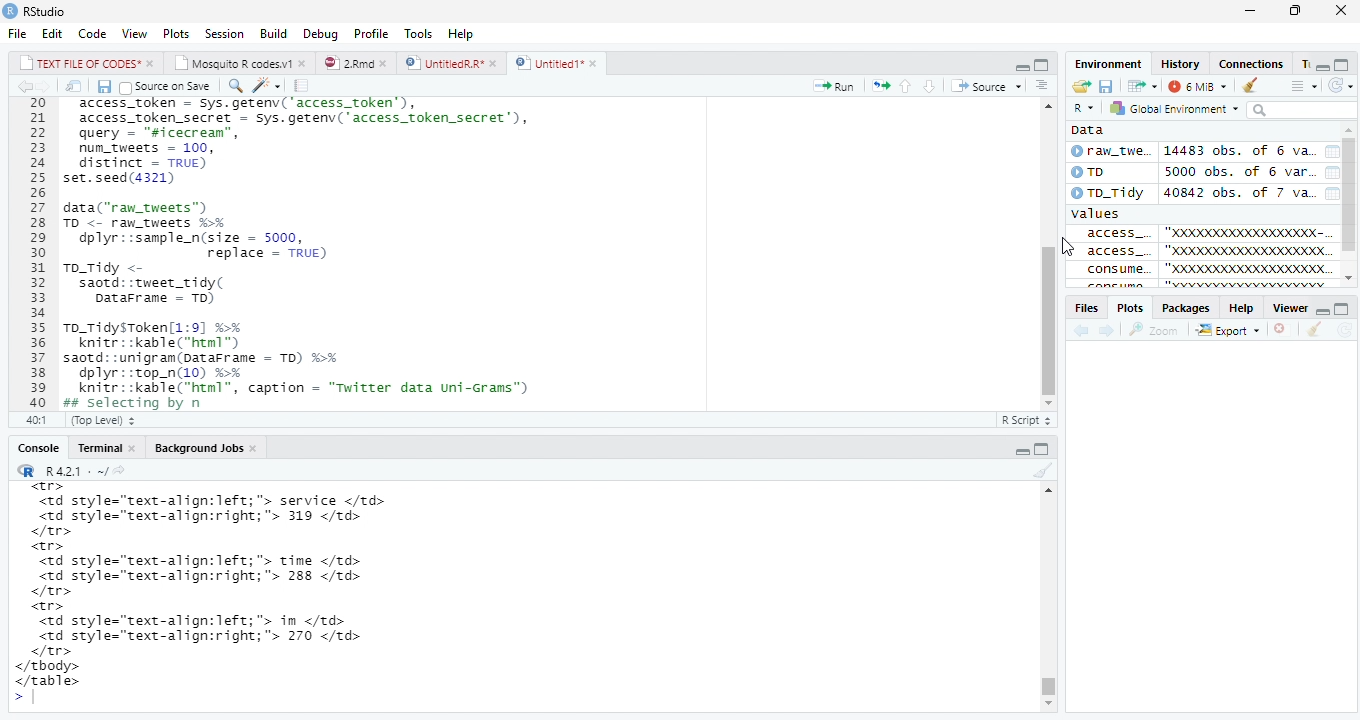 This screenshot has width=1360, height=720. I want to click on Session, so click(223, 33).